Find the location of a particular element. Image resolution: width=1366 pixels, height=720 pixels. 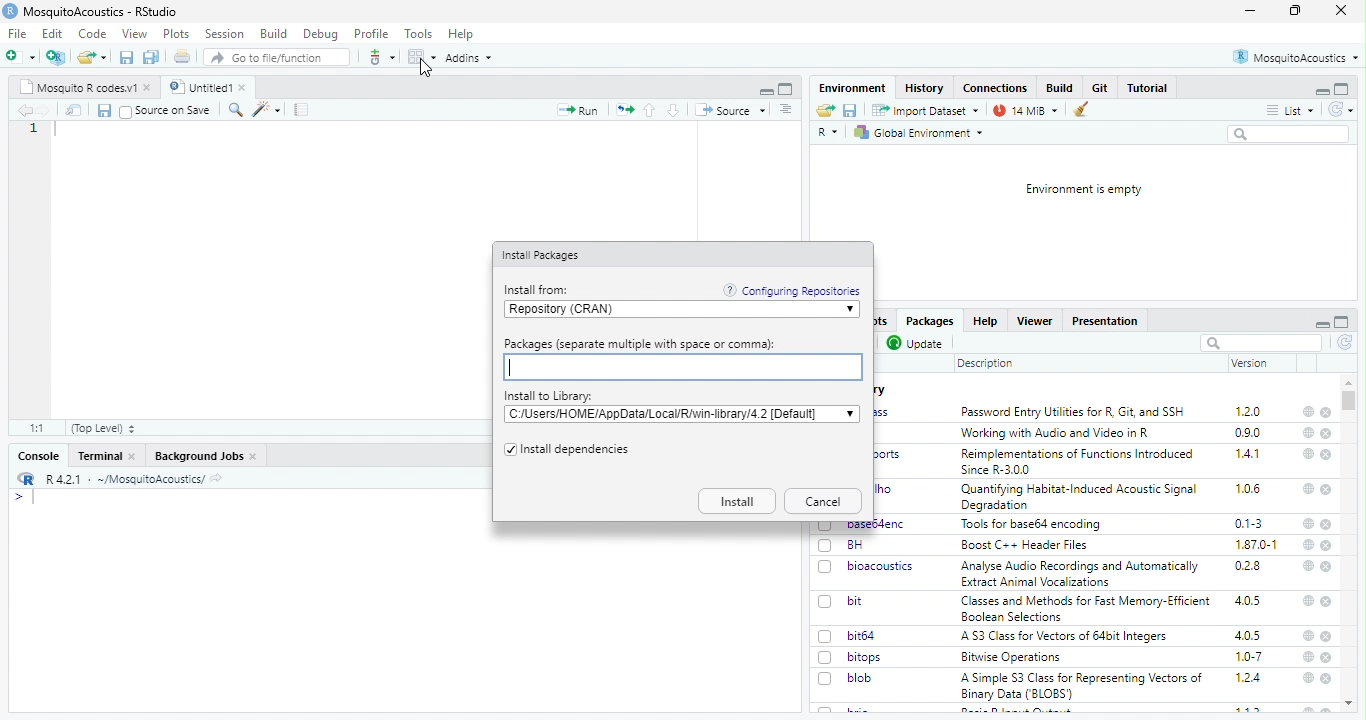

sync is located at coordinates (1346, 343).